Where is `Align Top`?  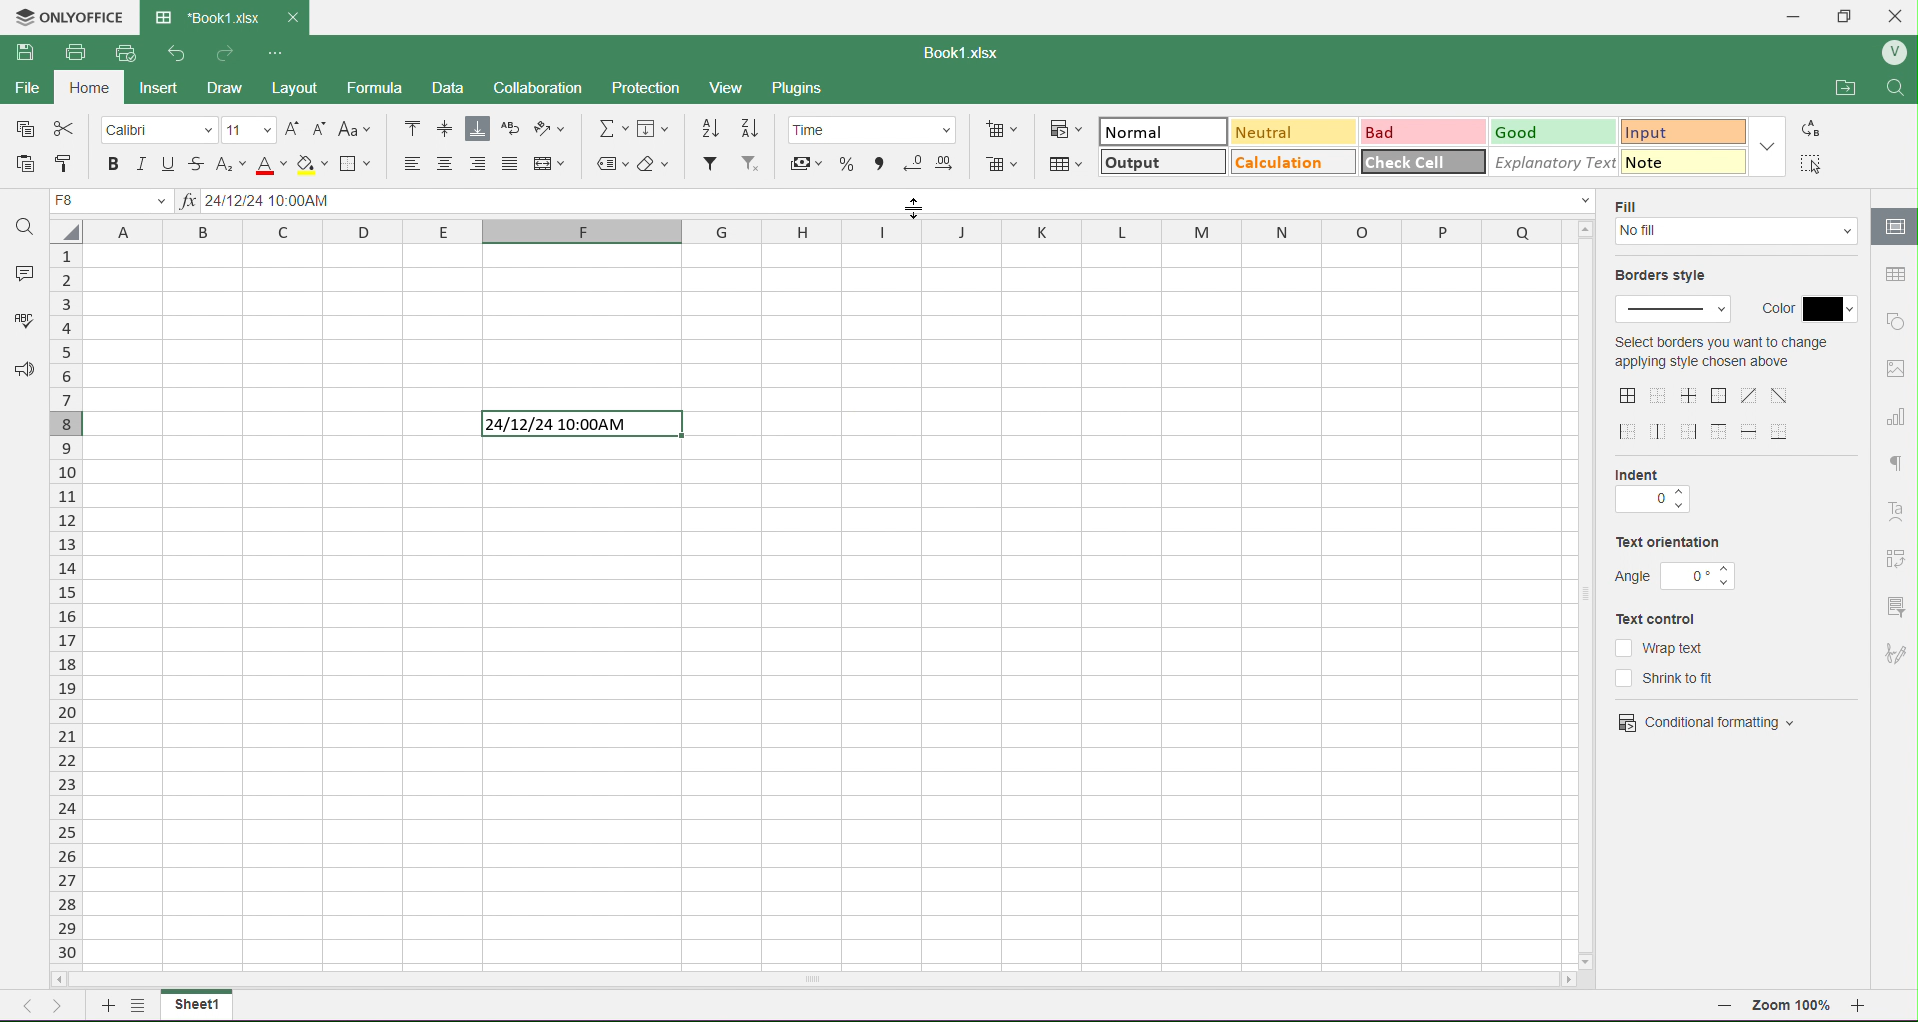 Align Top is located at coordinates (413, 127).